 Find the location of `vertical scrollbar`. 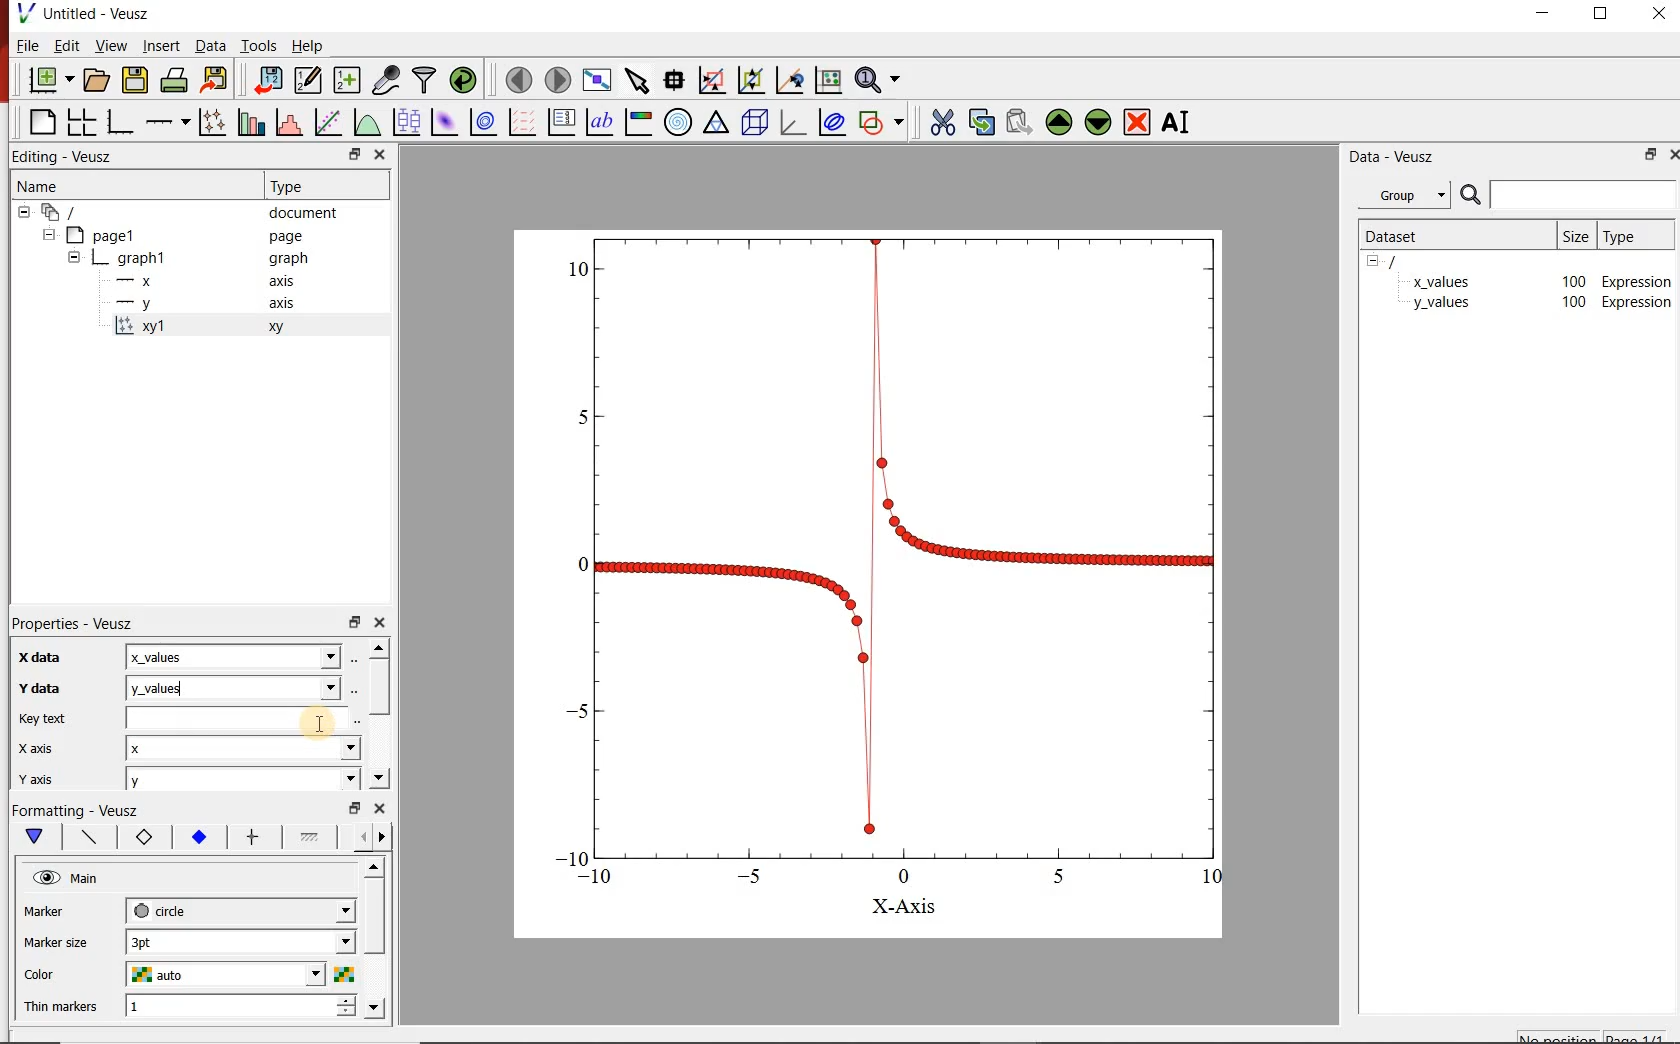

vertical scrollbar is located at coordinates (380, 687).